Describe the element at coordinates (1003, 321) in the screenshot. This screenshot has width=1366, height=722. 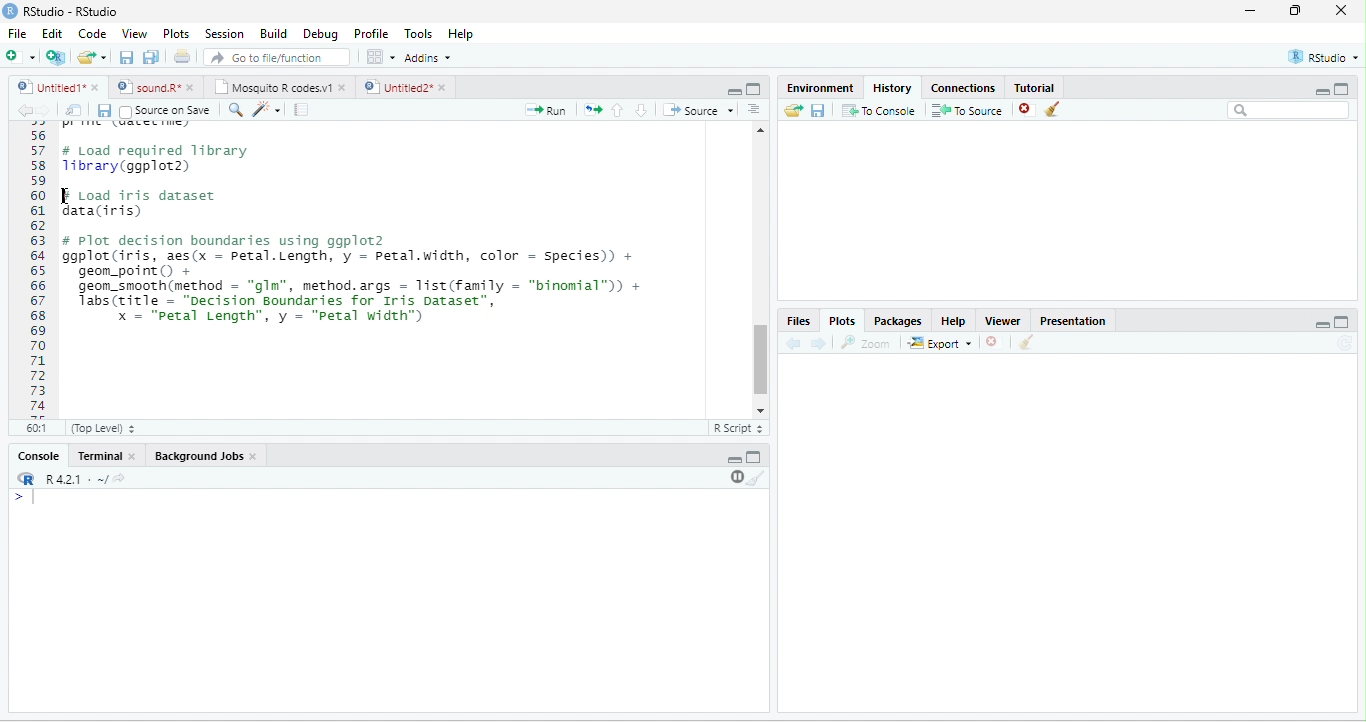
I see `Viewer` at that location.